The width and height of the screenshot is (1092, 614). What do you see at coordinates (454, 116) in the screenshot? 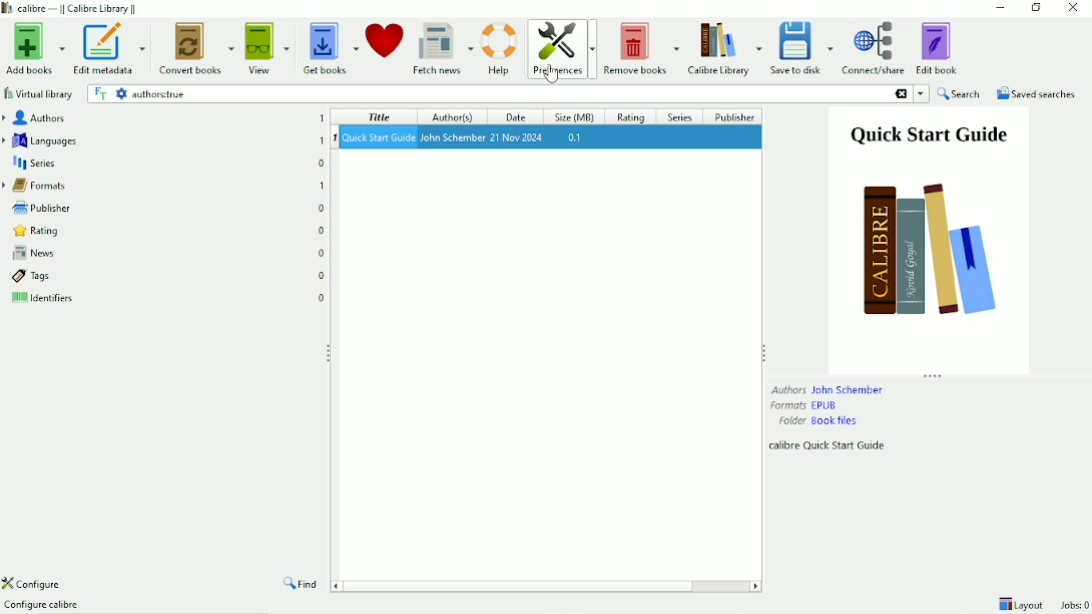
I see `Author(s)` at bounding box center [454, 116].